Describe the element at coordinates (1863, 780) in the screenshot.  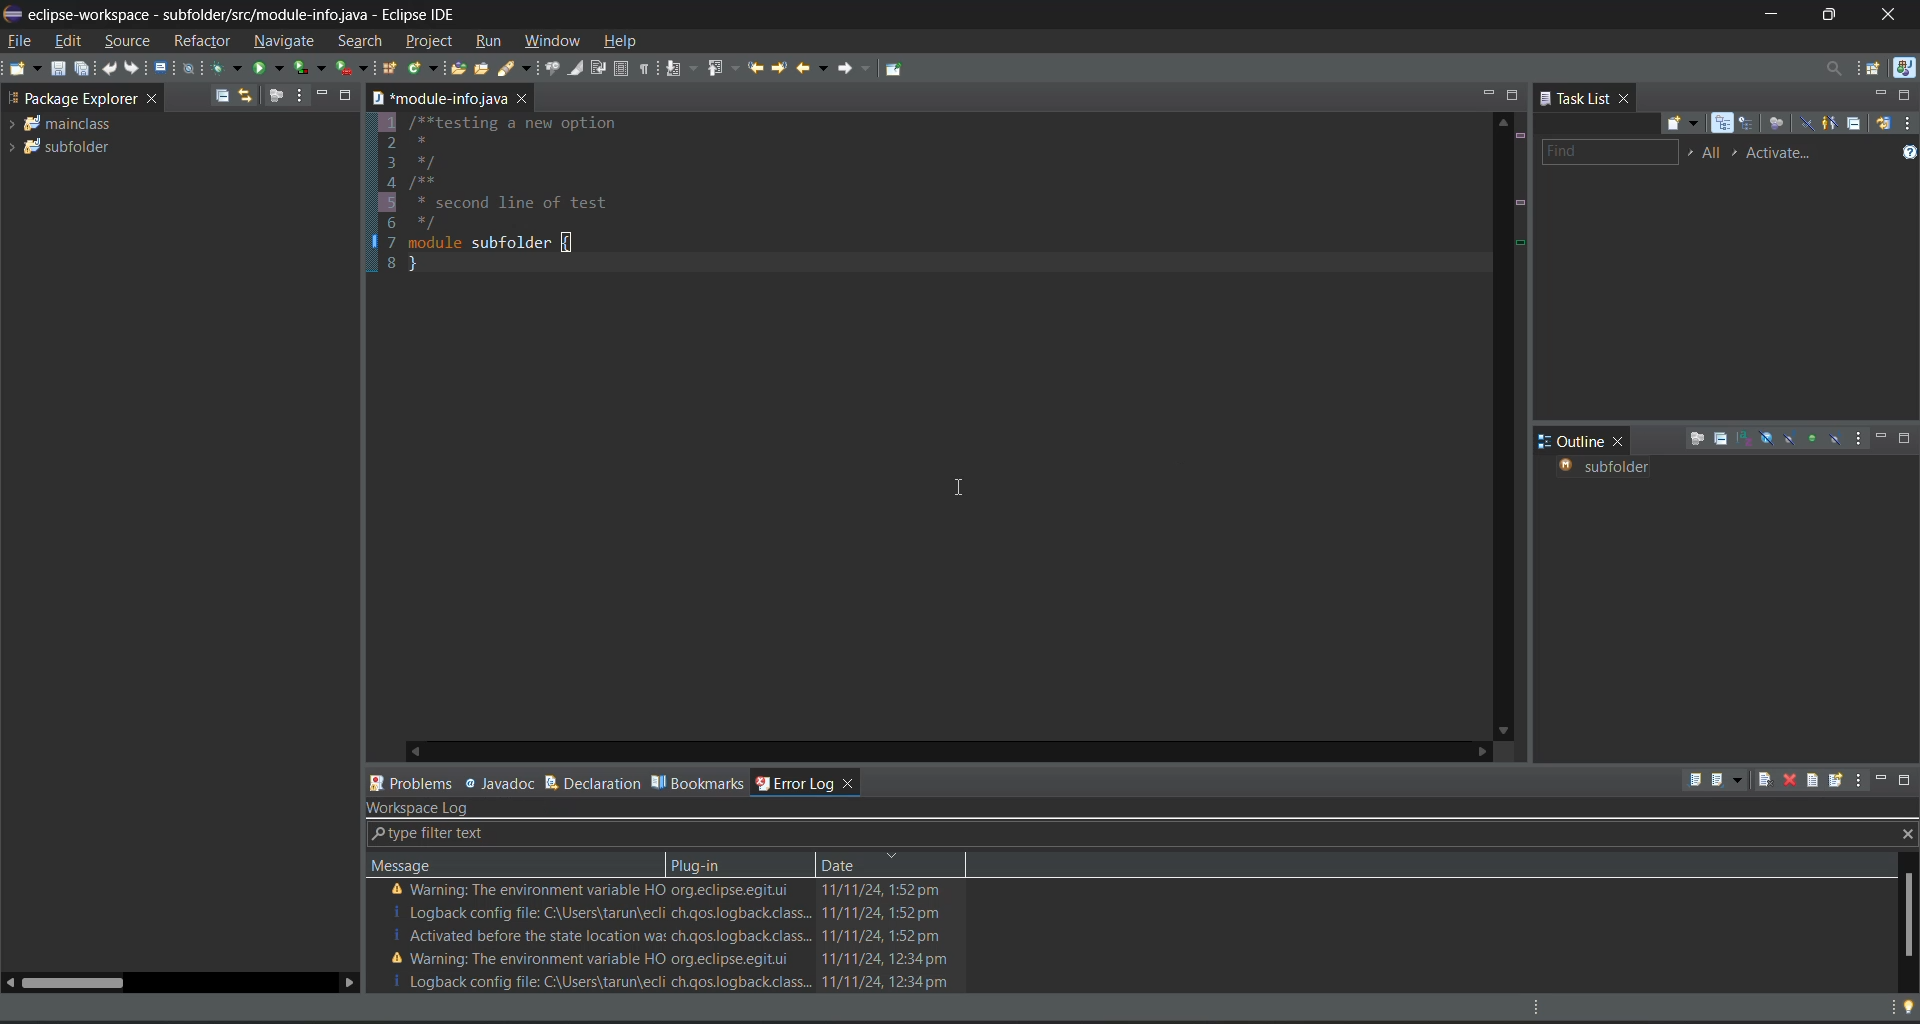
I see `view menu` at that location.